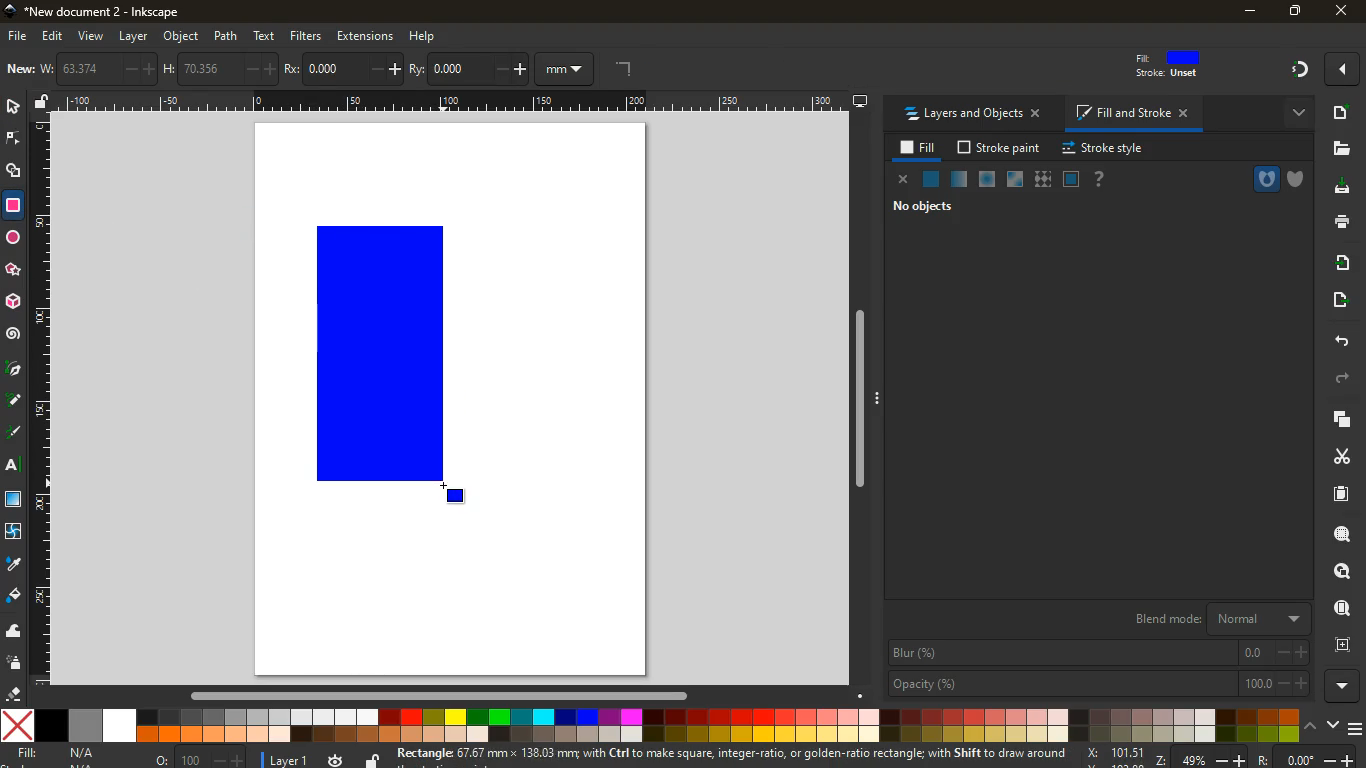 This screenshot has width=1366, height=768. Describe the element at coordinates (1343, 12) in the screenshot. I see `close` at that location.